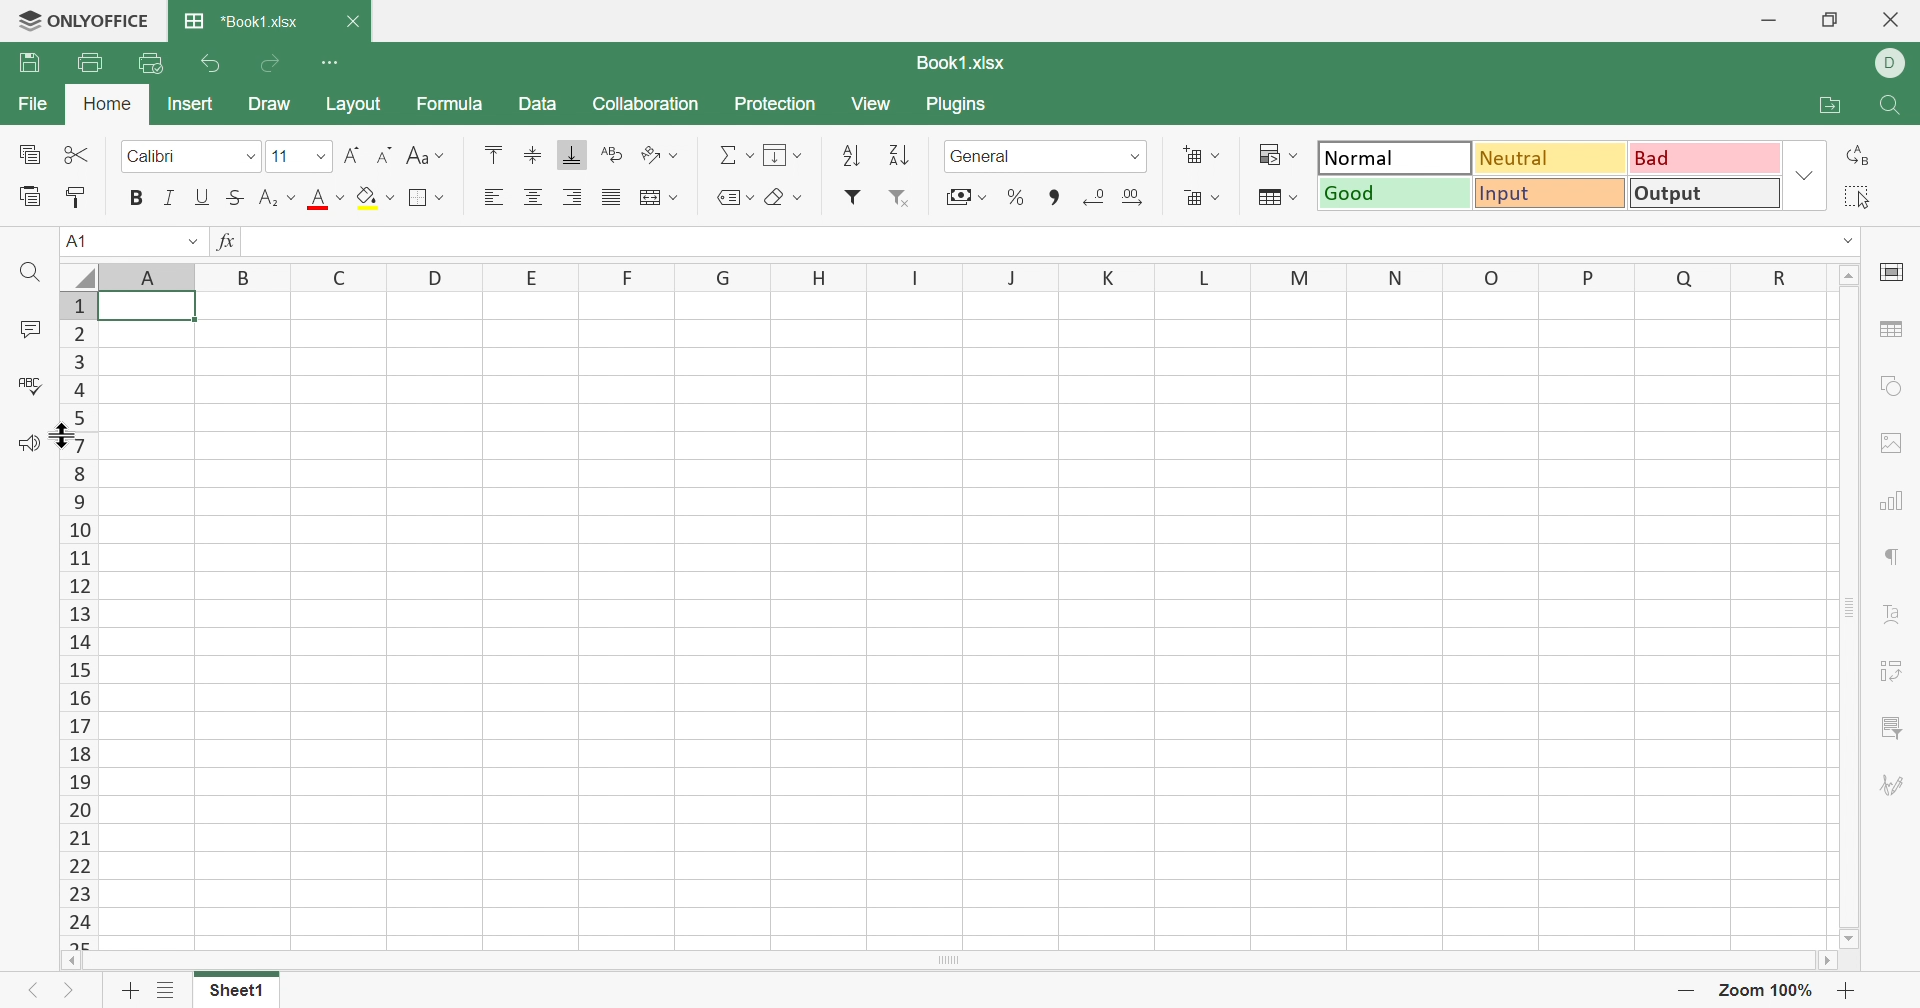 The width and height of the screenshot is (1920, 1008). I want to click on chart settings, so click(1891, 504).